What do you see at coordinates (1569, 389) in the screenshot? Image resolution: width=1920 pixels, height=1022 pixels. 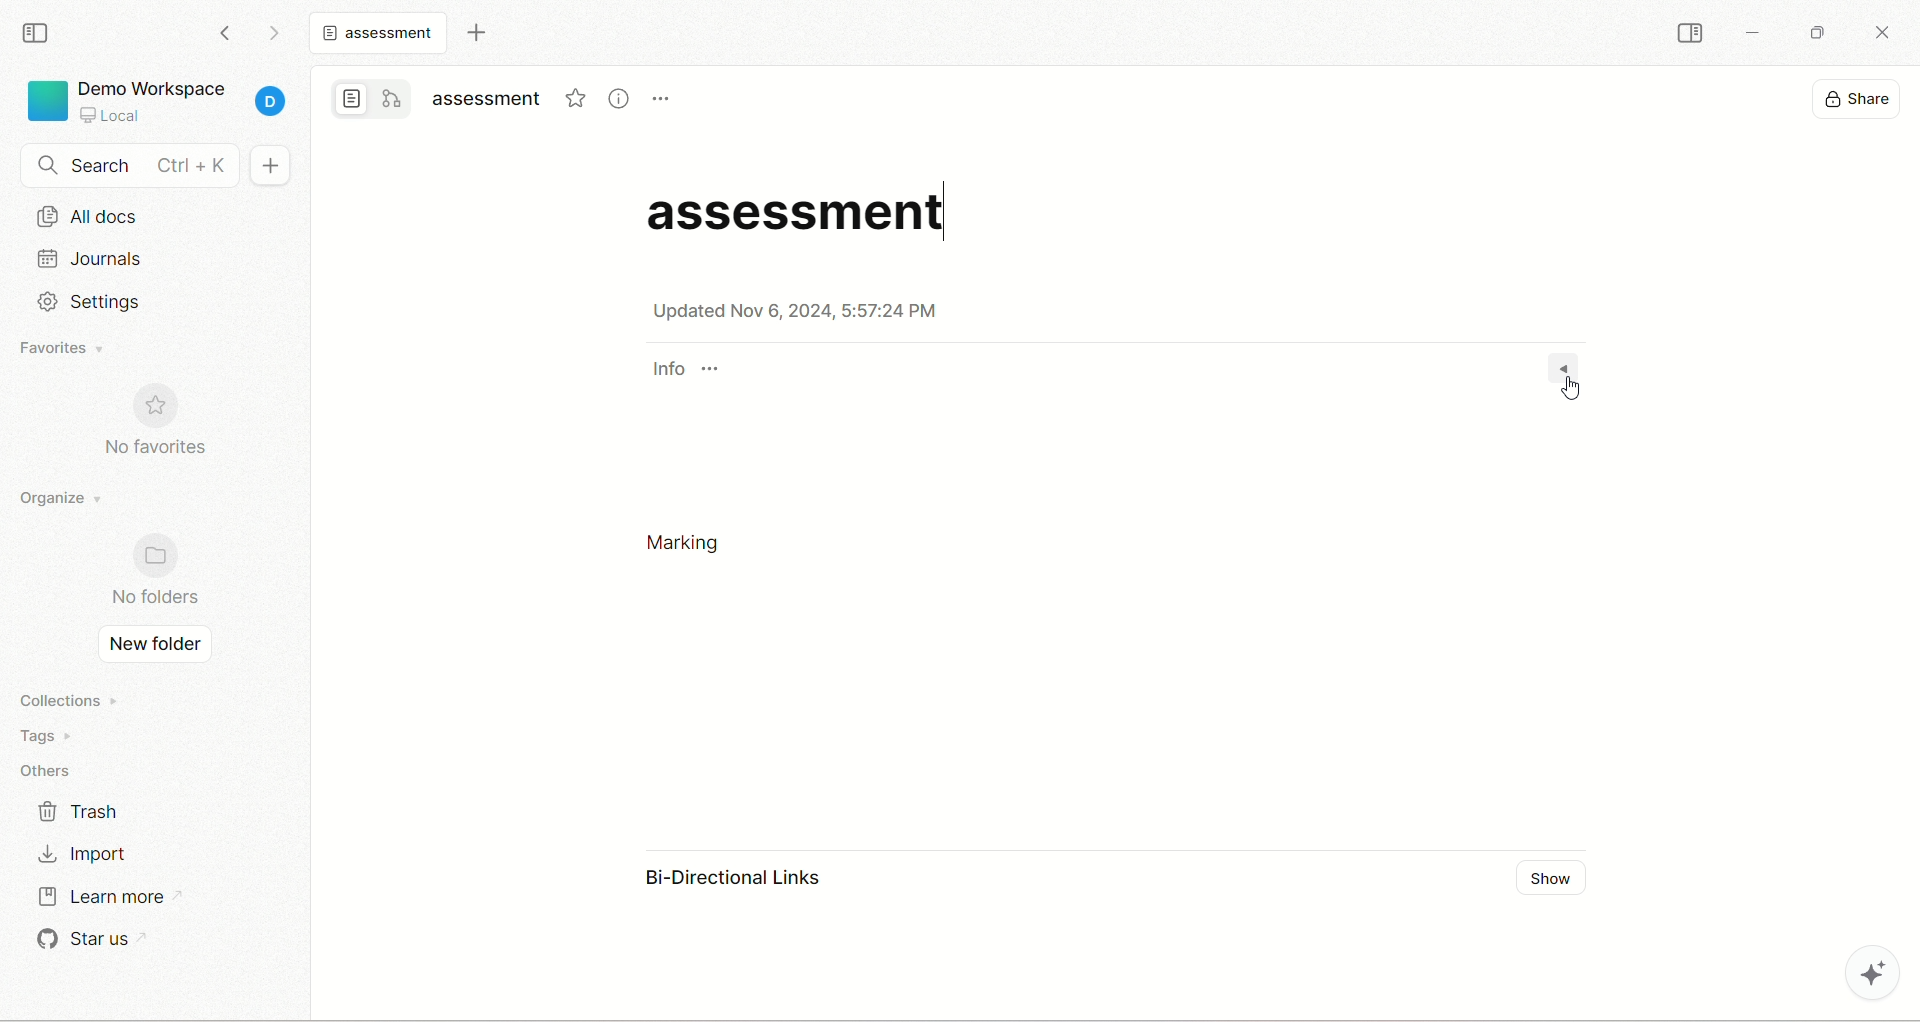 I see `cursor` at bounding box center [1569, 389].